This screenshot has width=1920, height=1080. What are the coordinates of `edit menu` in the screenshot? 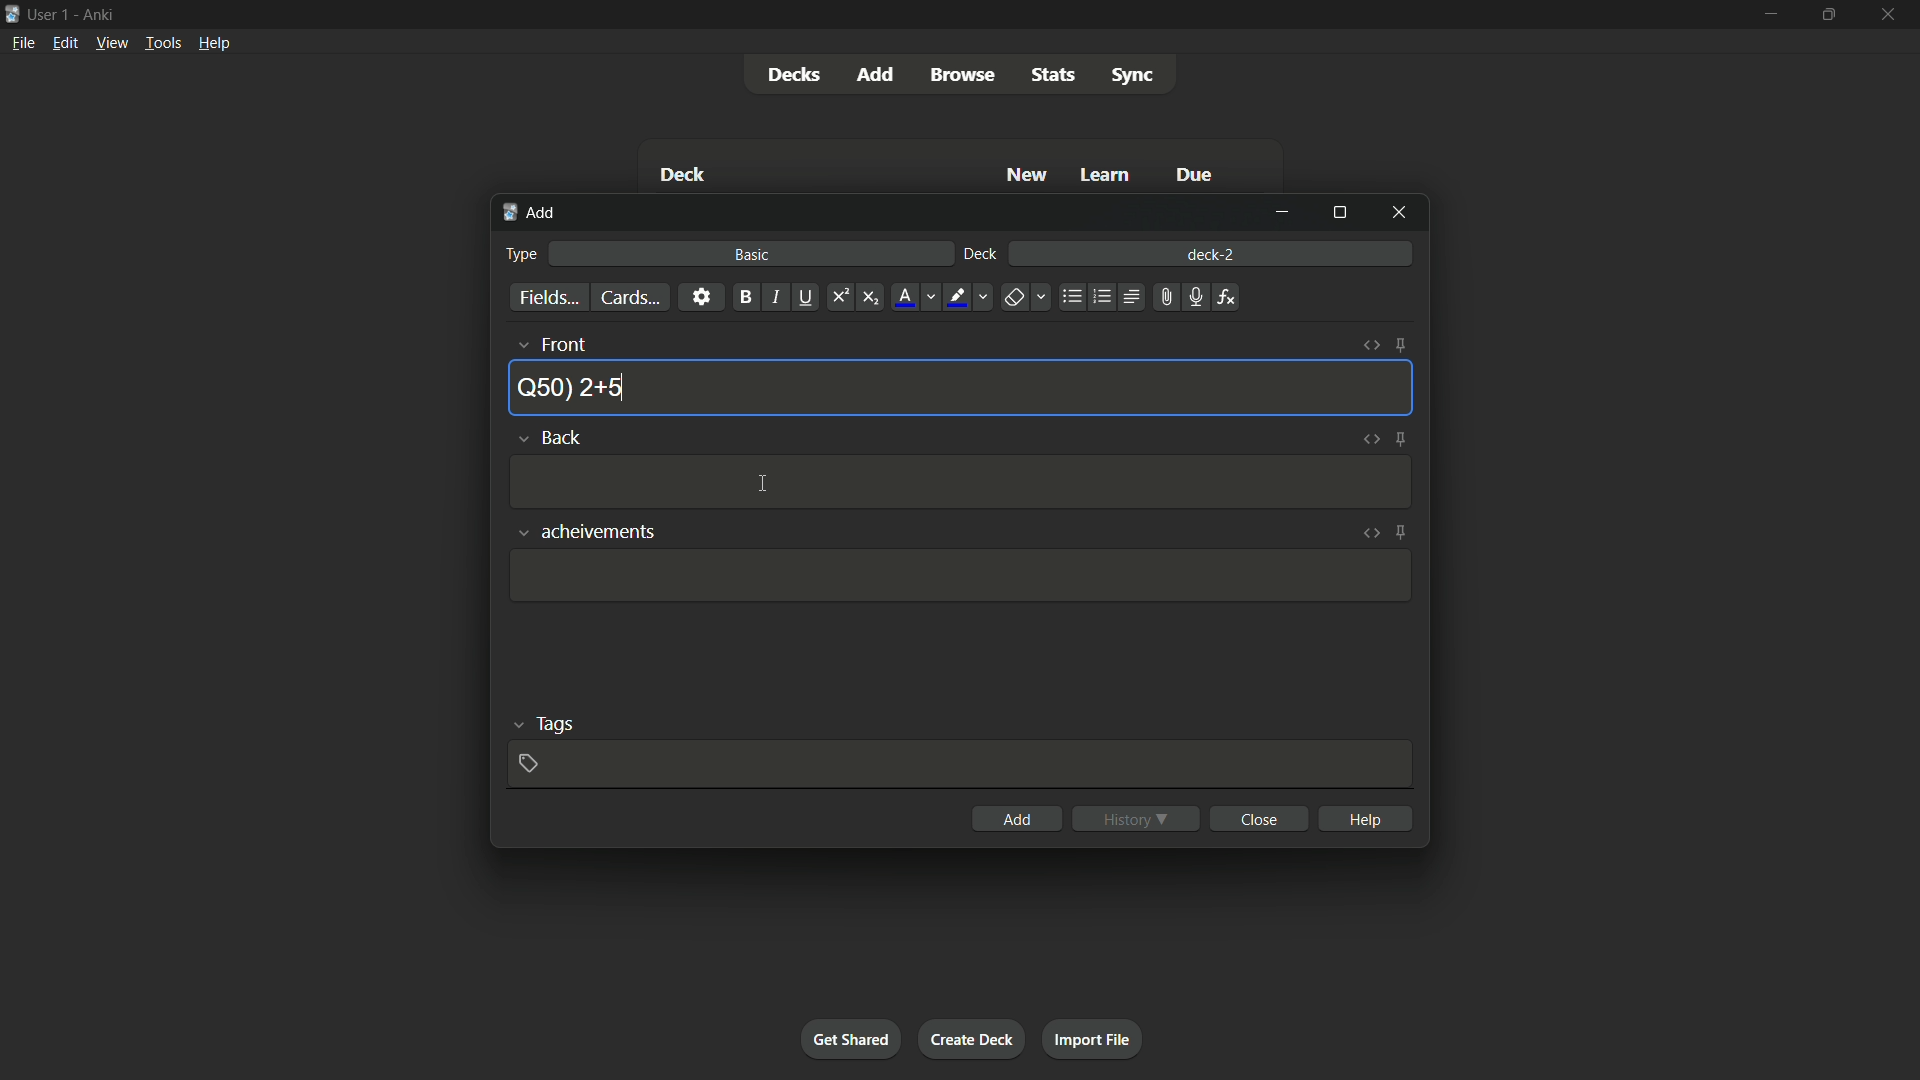 It's located at (64, 43).